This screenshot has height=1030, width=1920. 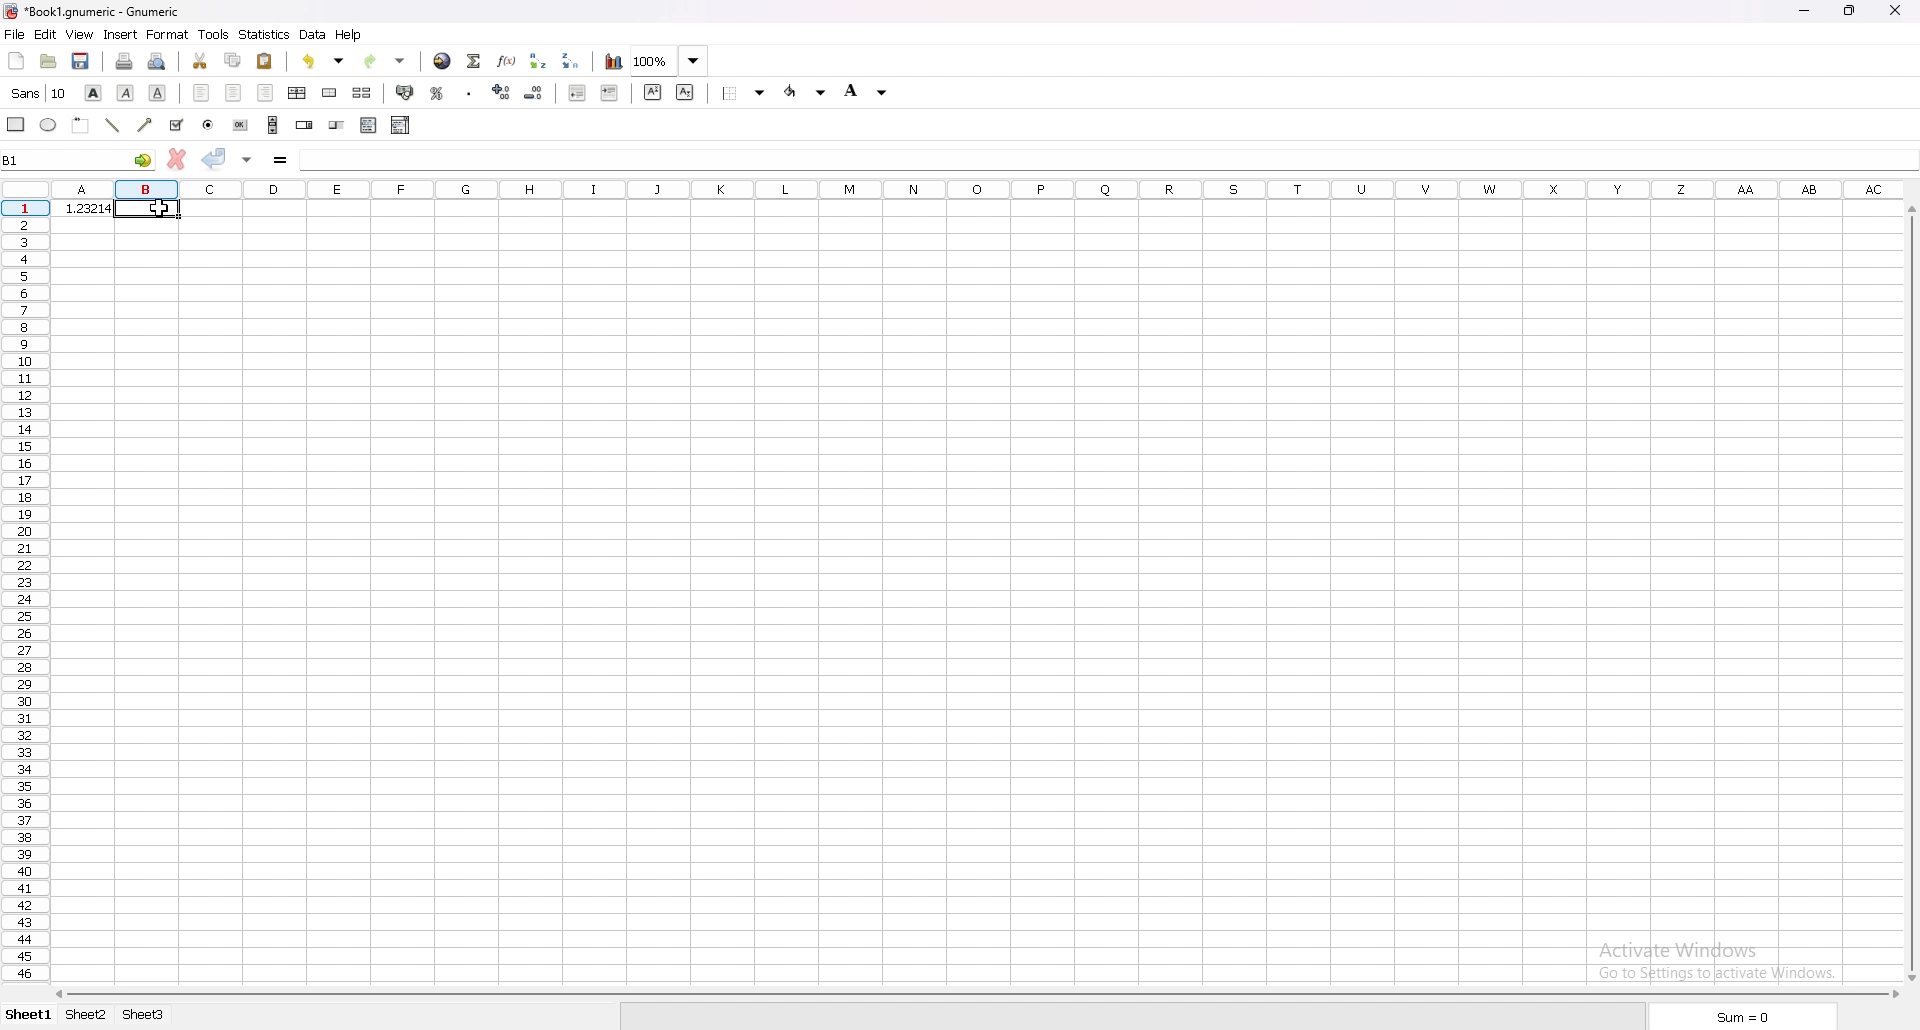 What do you see at coordinates (685, 92) in the screenshot?
I see `subscript` at bounding box center [685, 92].